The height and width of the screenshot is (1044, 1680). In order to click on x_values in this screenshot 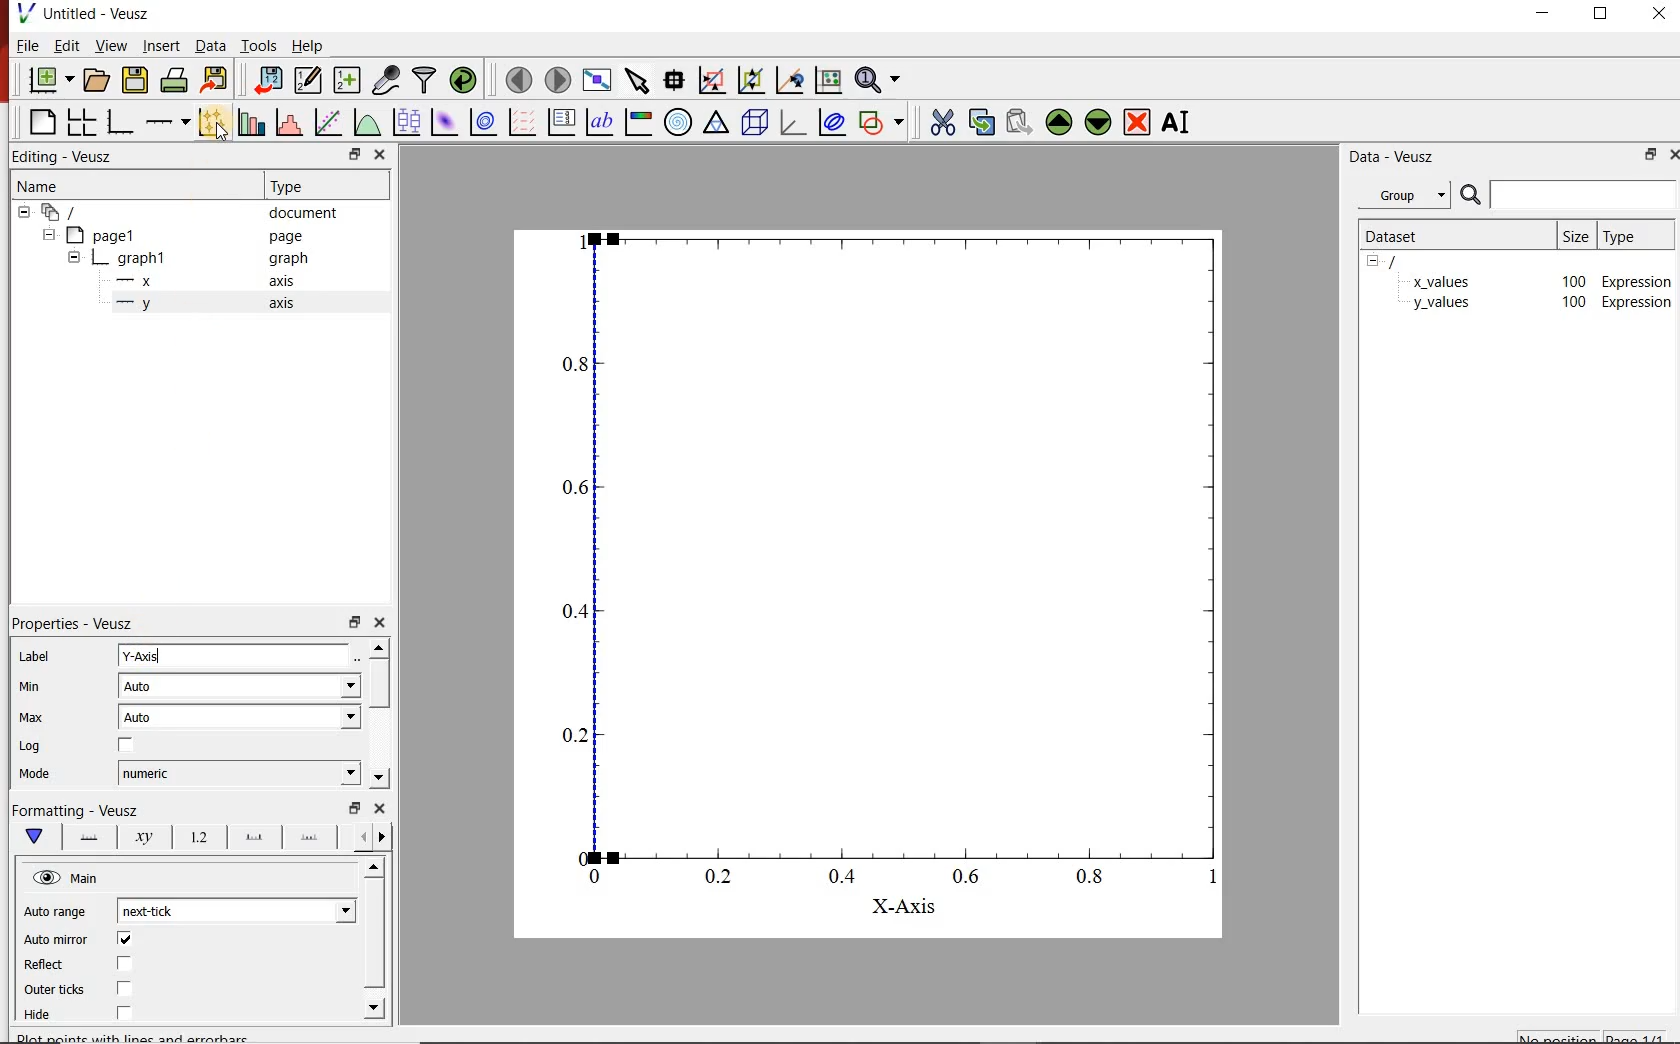, I will do `click(1441, 280)`.